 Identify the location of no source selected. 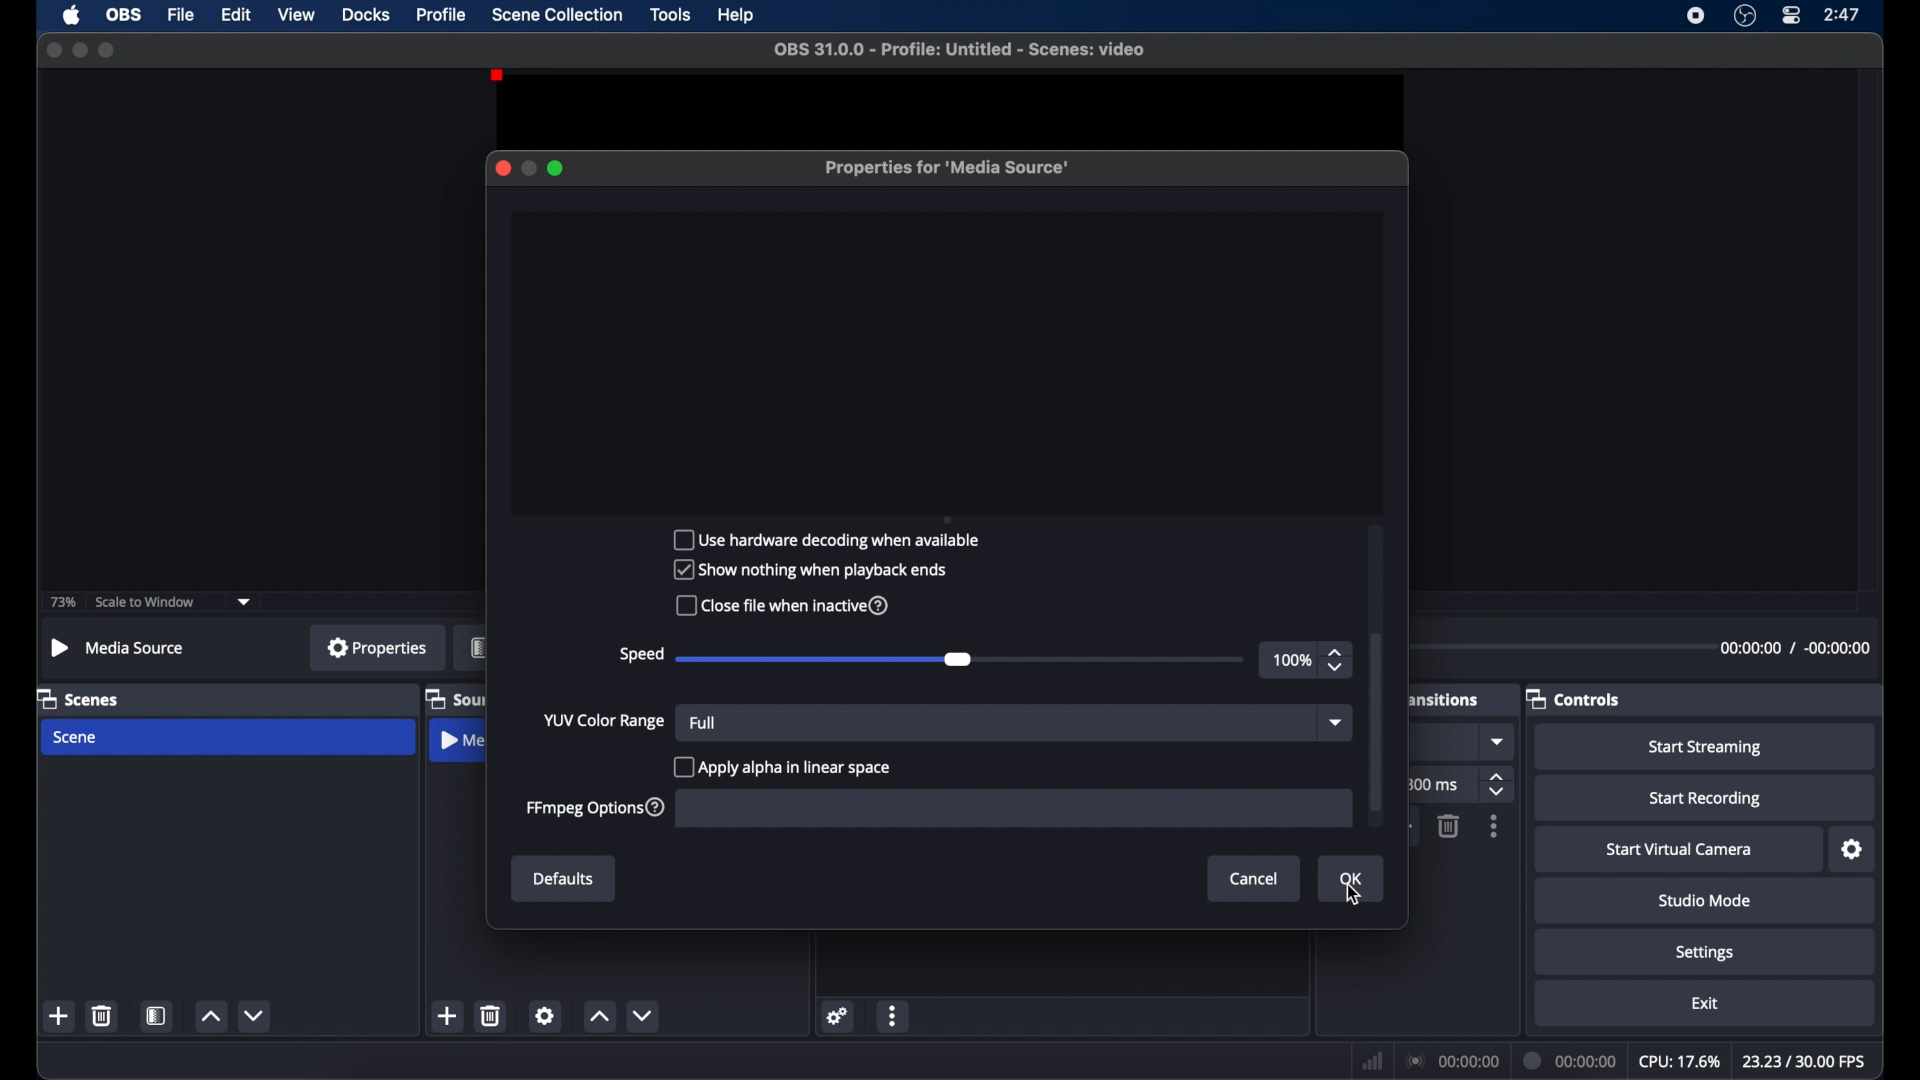
(118, 647).